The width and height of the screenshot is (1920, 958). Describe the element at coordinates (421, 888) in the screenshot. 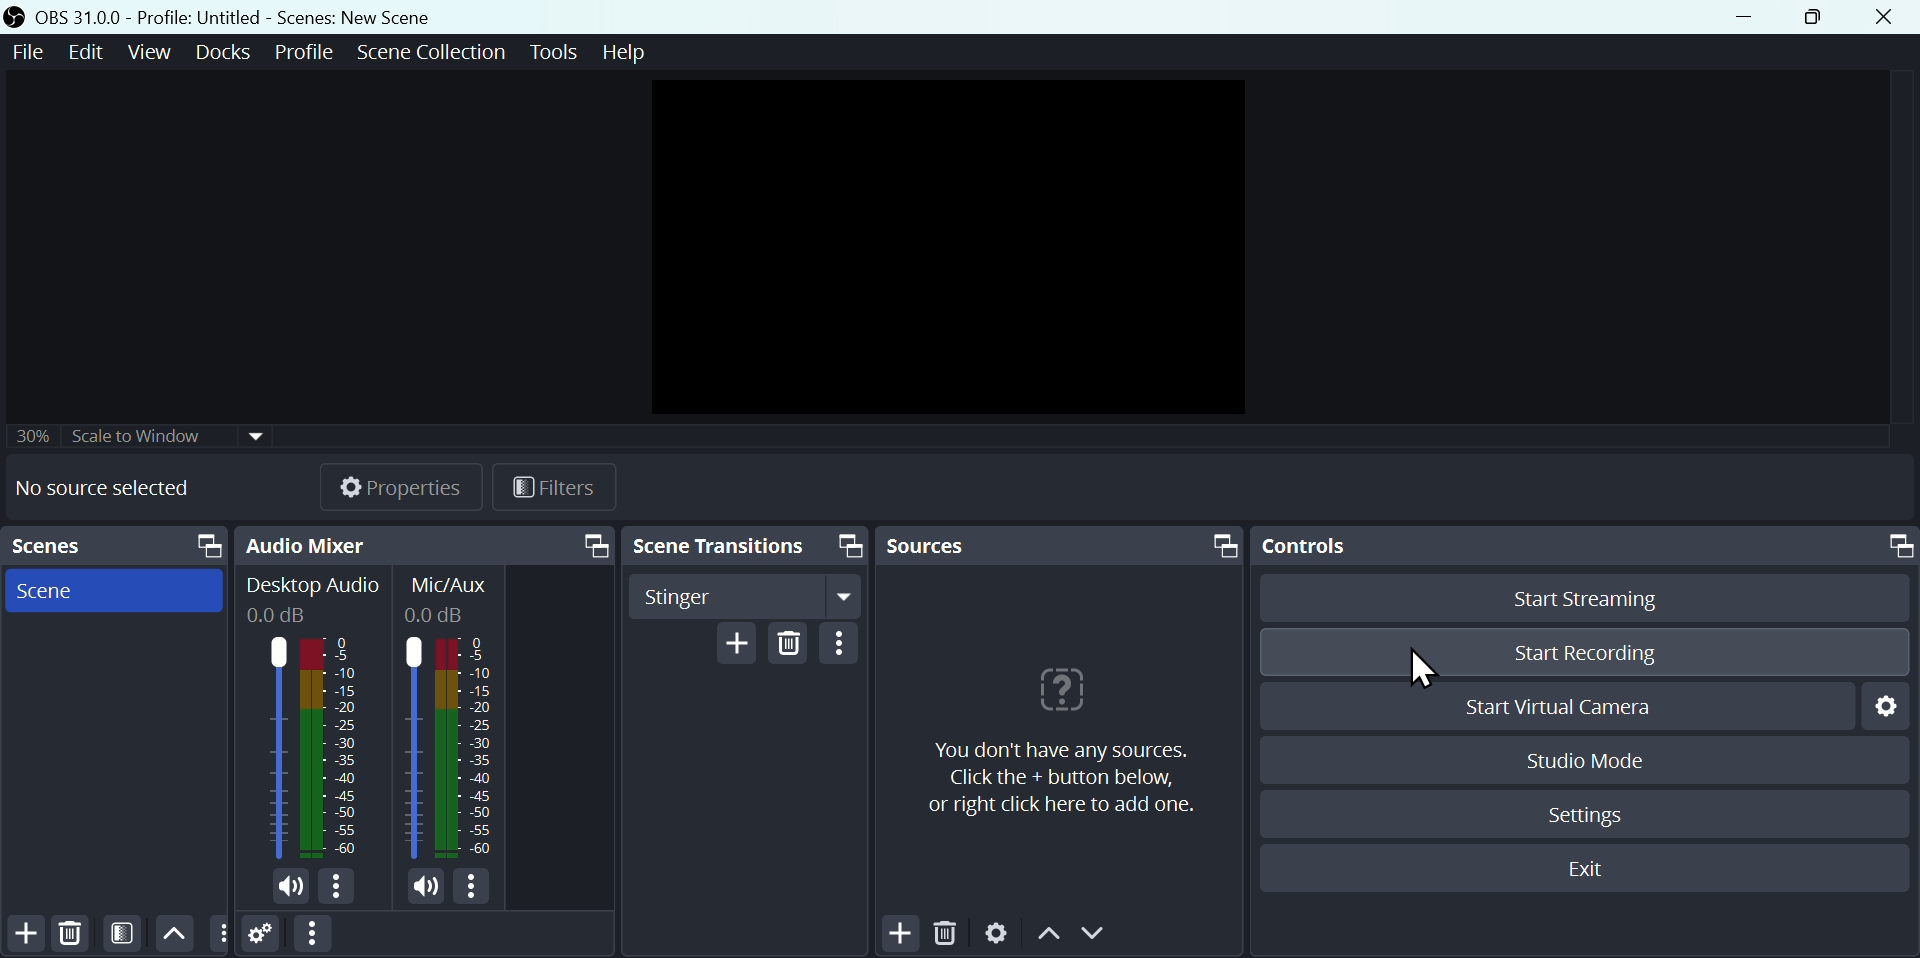

I see `speaker` at that location.